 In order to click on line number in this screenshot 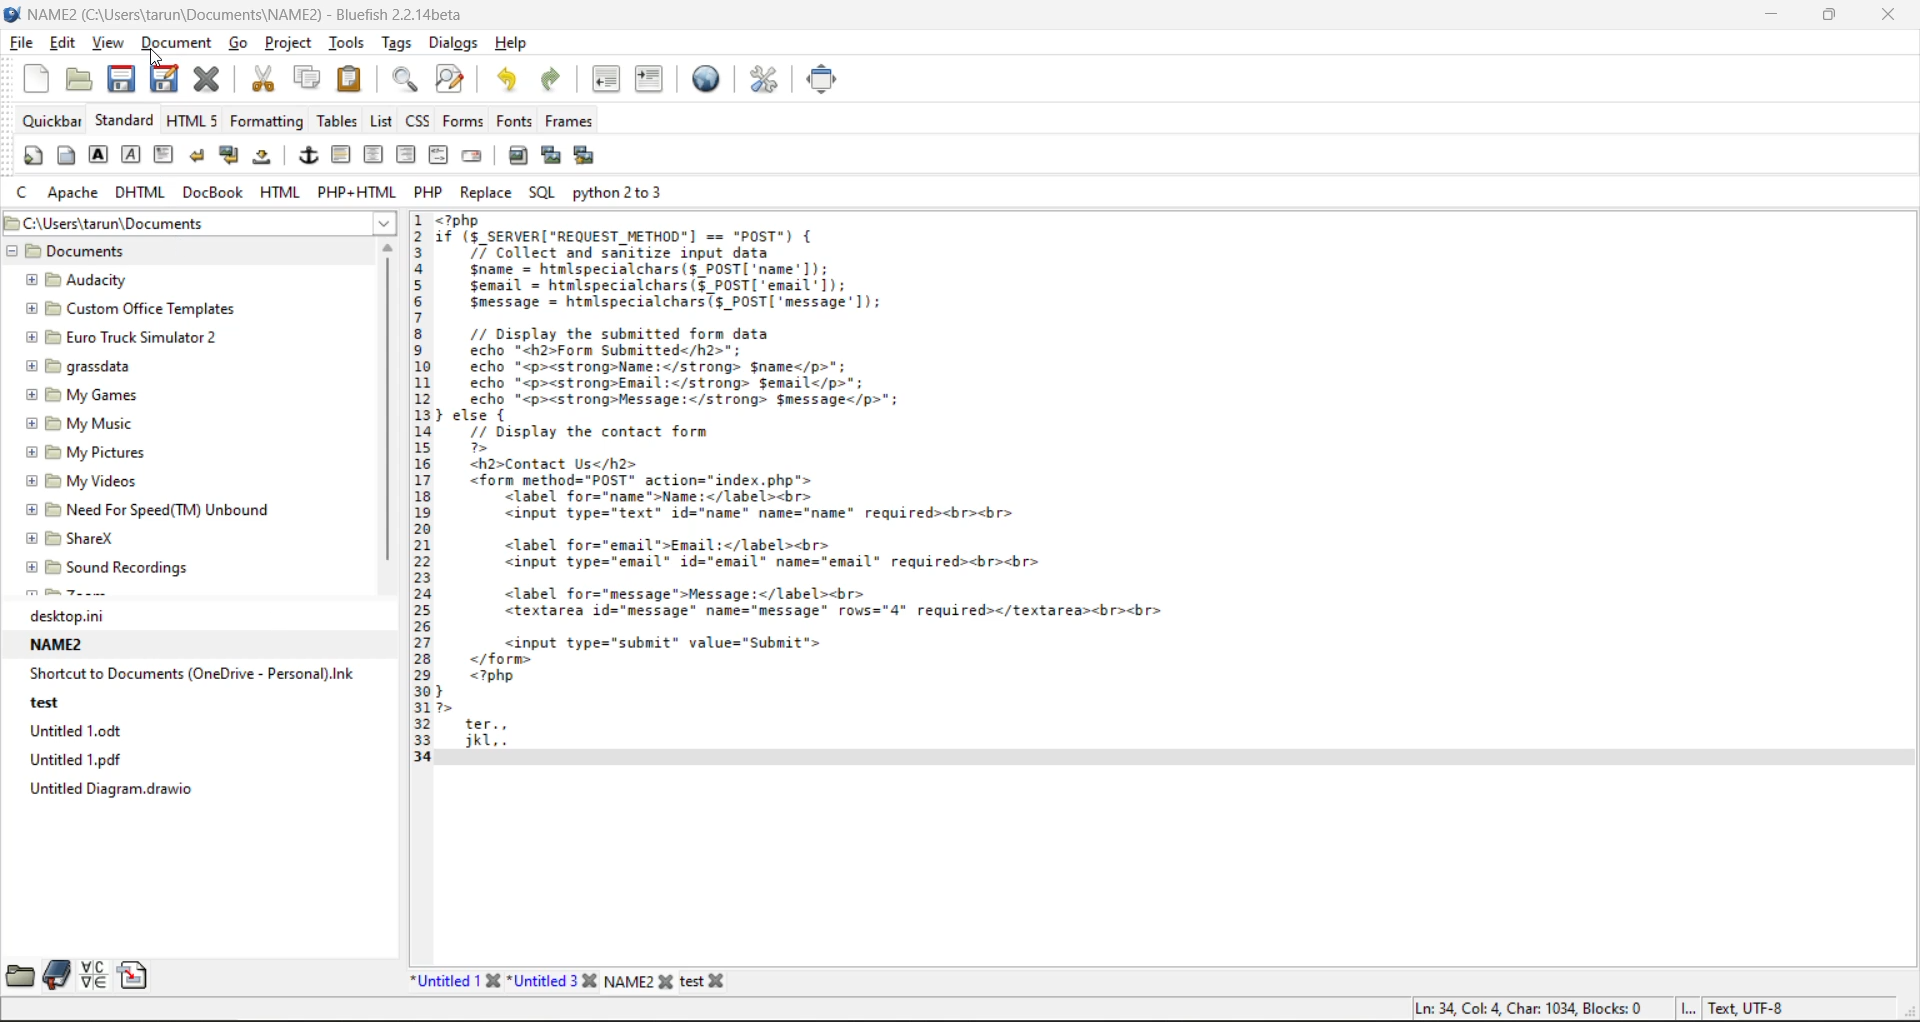, I will do `click(419, 494)`.